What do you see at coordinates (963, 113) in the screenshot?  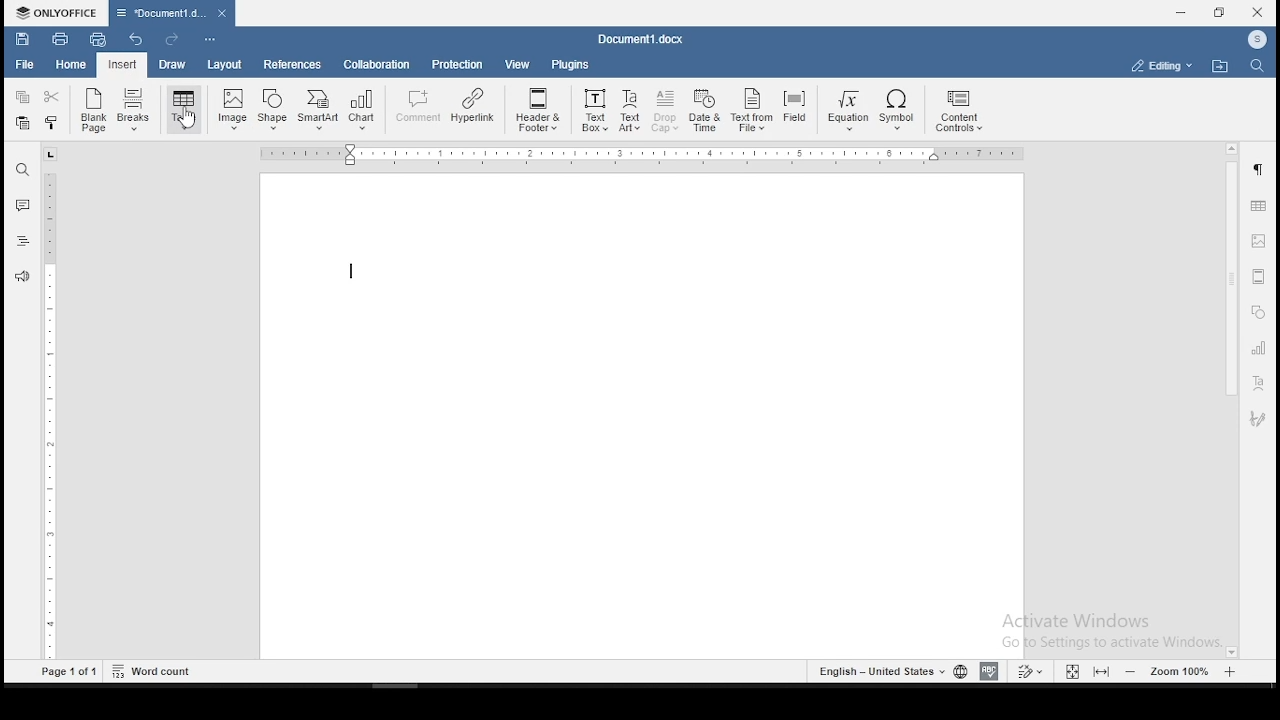 I see `content controls` at bounding box center [963, 113].